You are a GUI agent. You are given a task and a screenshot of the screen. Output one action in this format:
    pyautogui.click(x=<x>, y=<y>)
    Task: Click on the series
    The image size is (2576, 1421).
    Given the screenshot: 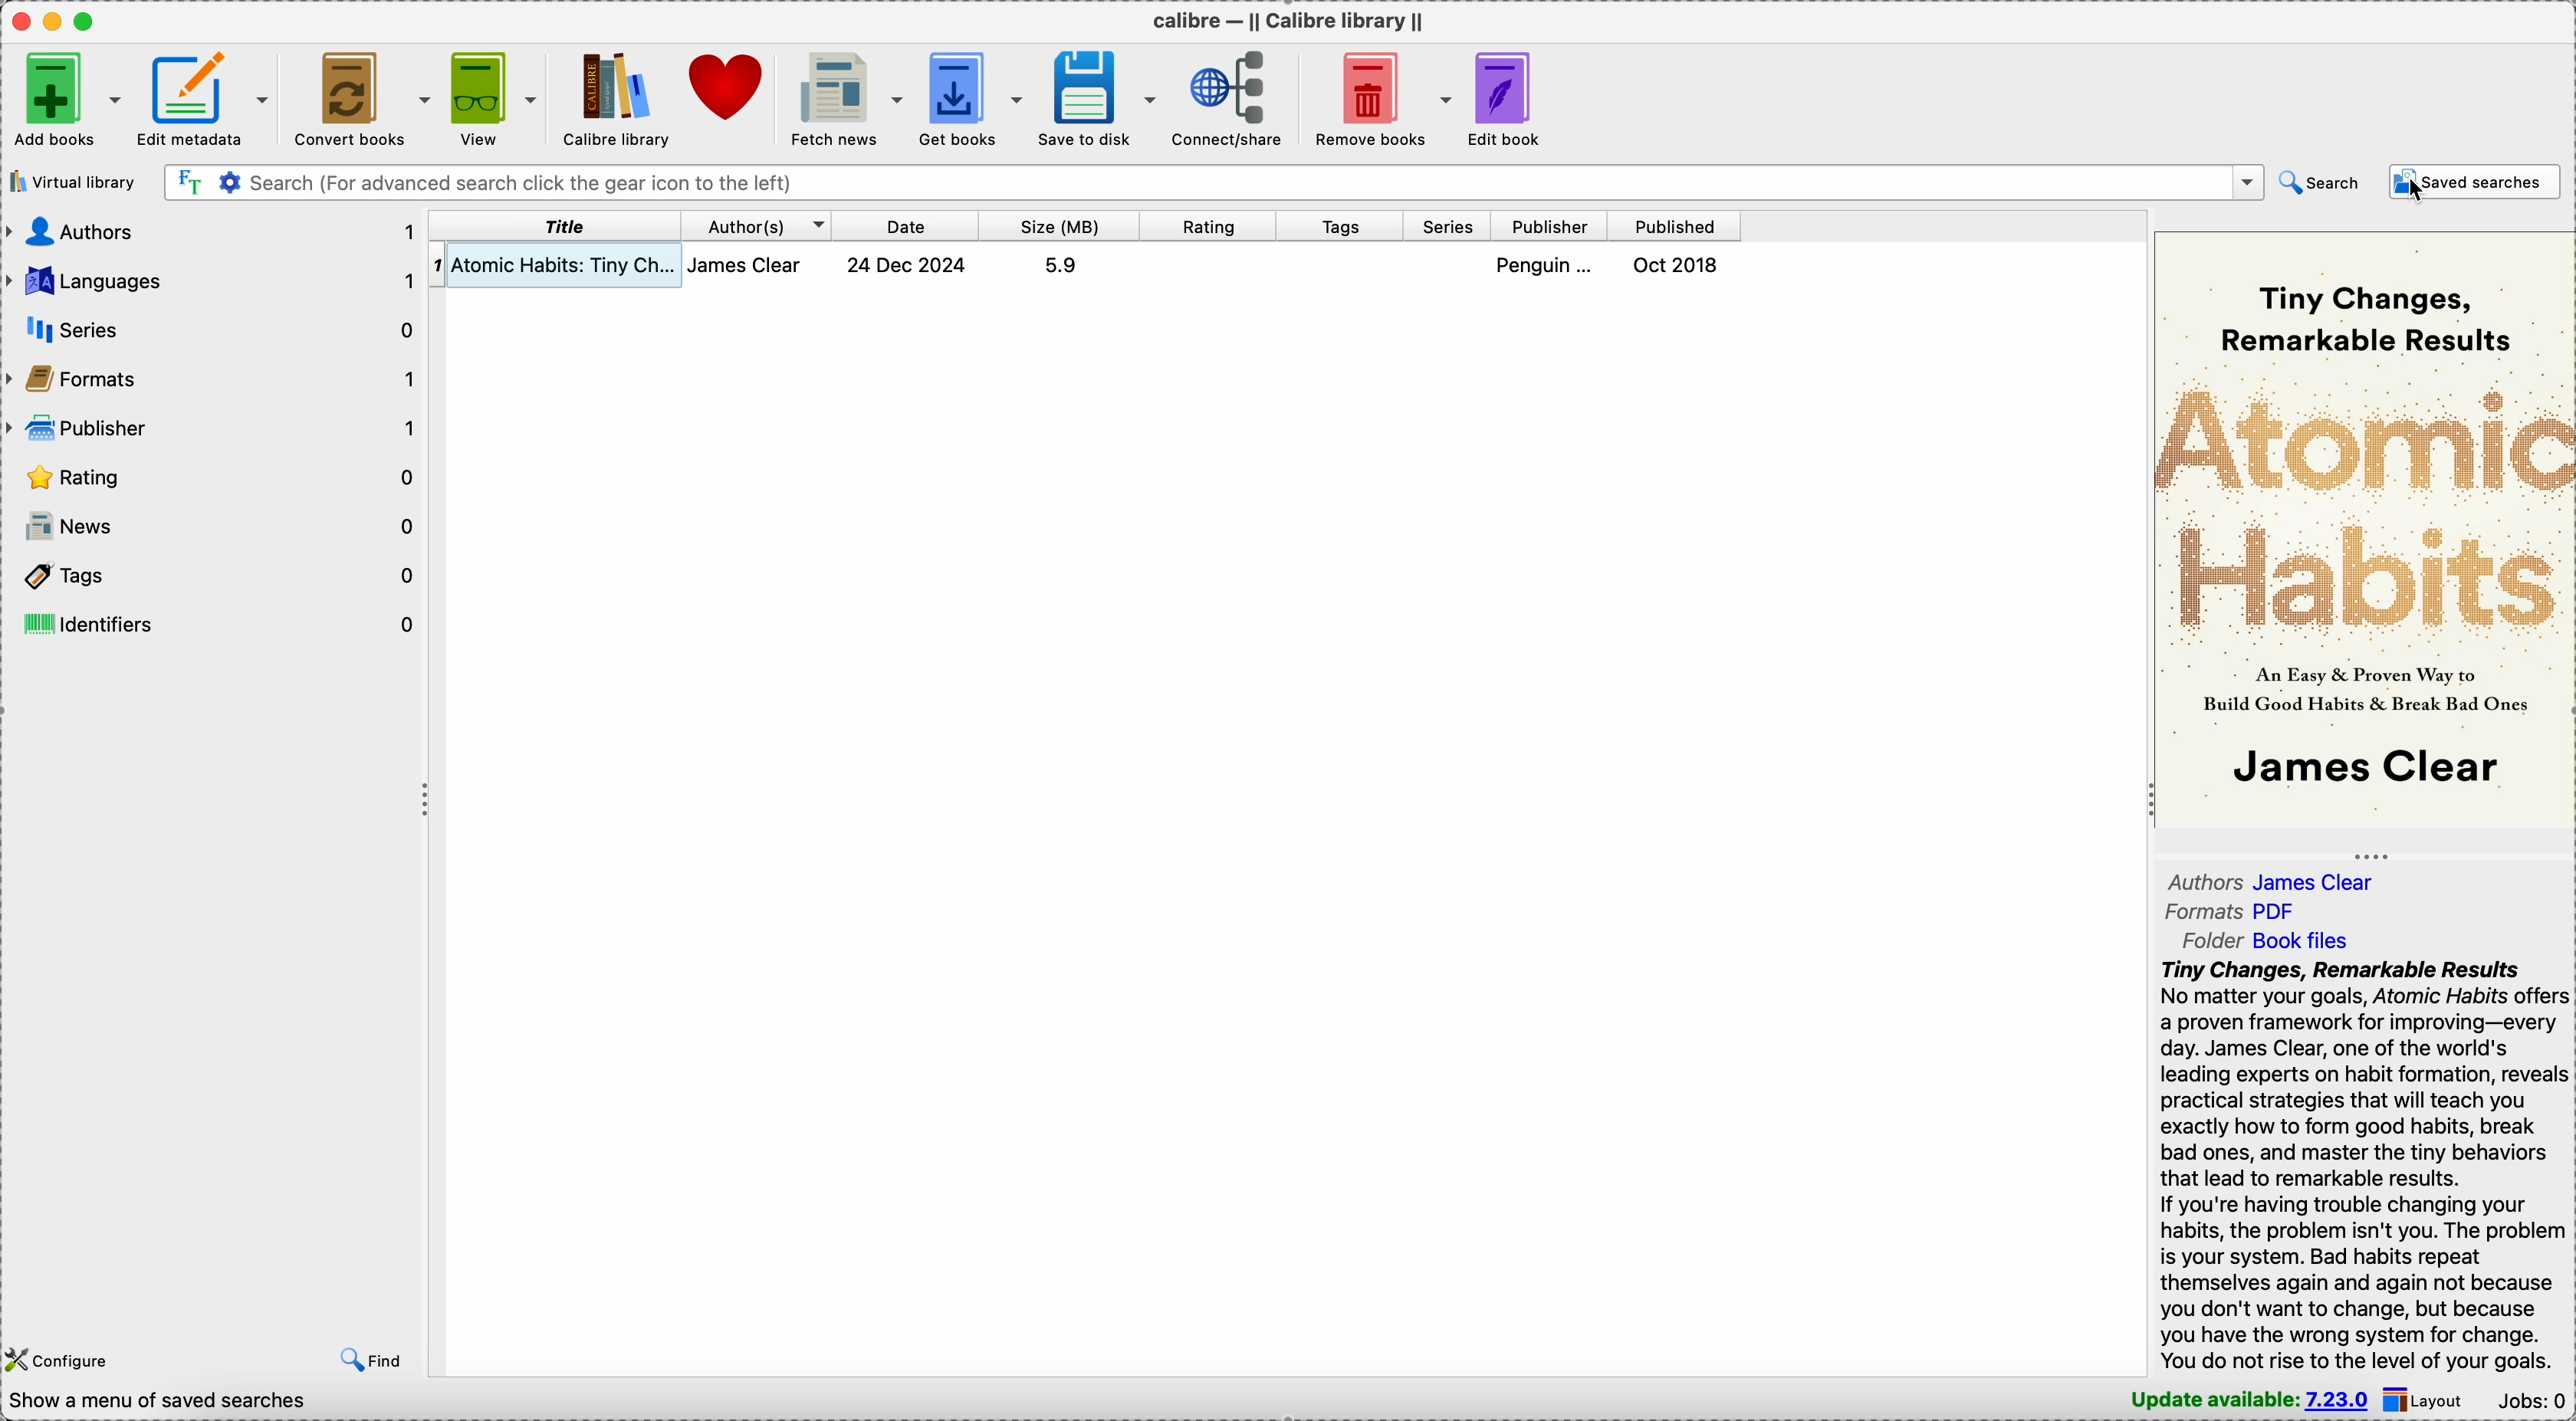 What is the action you would take?
    pyautogui.click(x=222, y=329)
    